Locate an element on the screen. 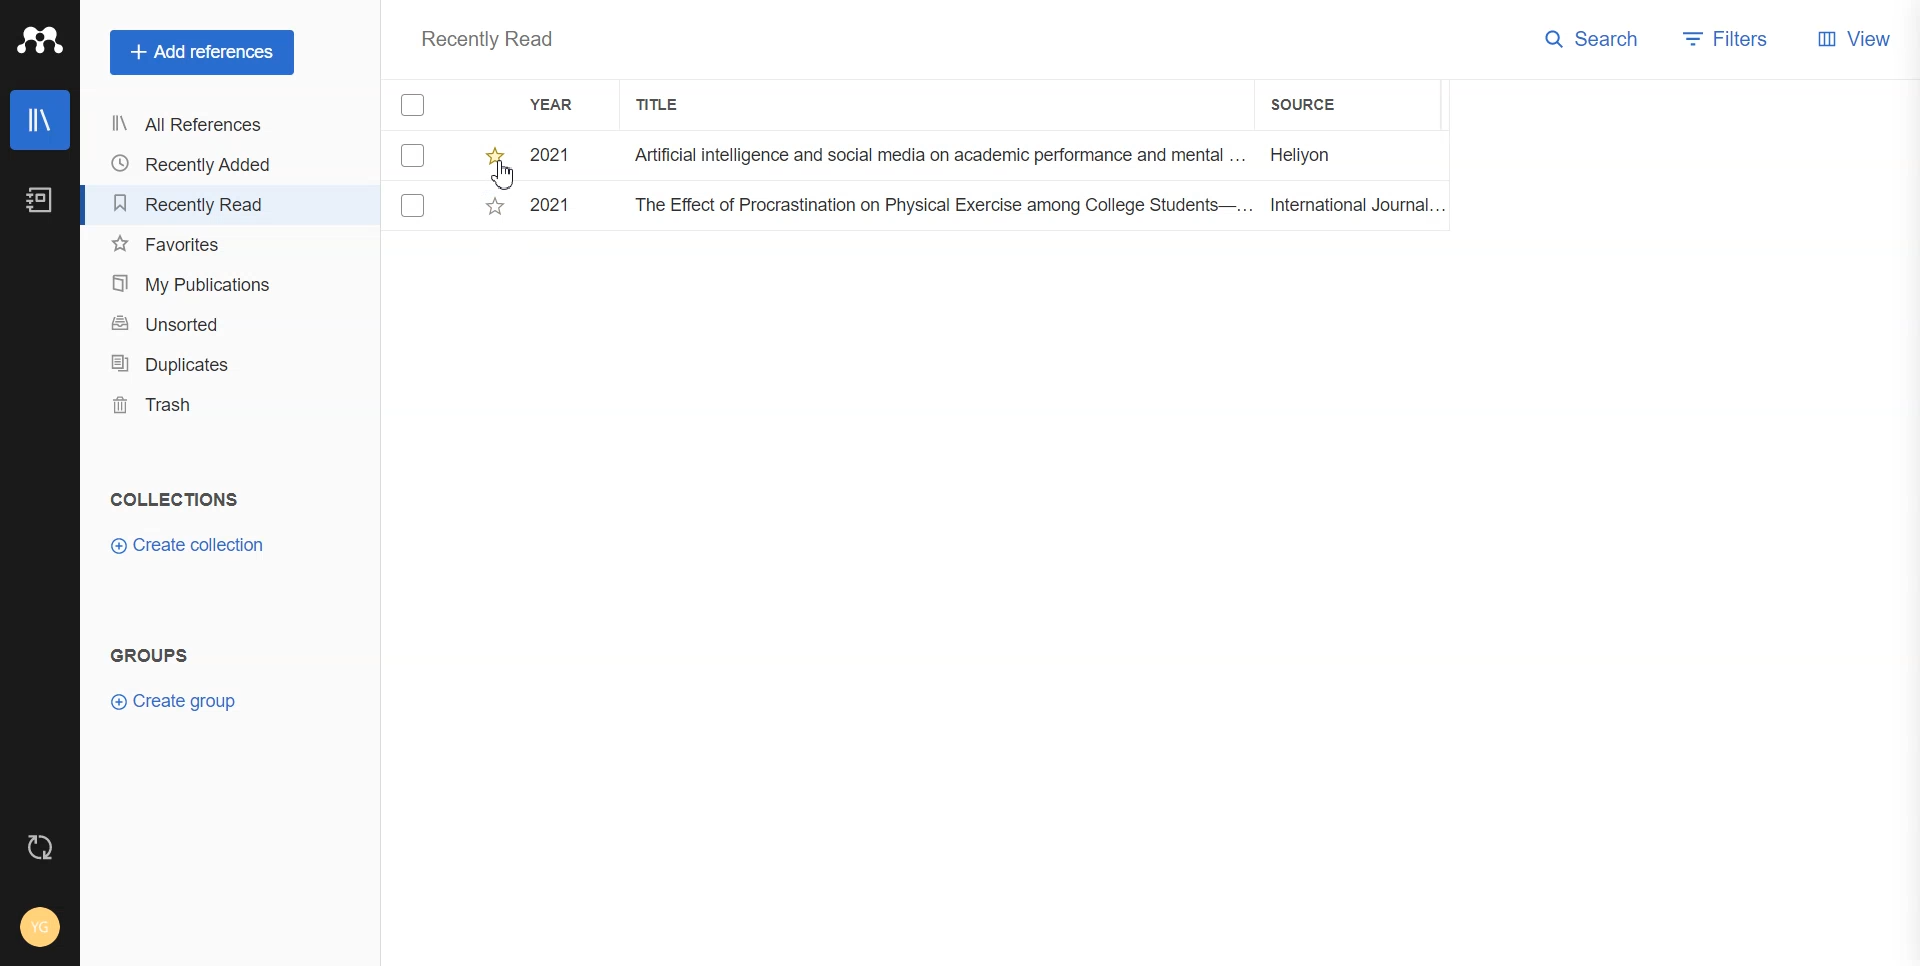 The width and height of the screenshot is (1920, 966). Year is located at coordinates (563, 104).